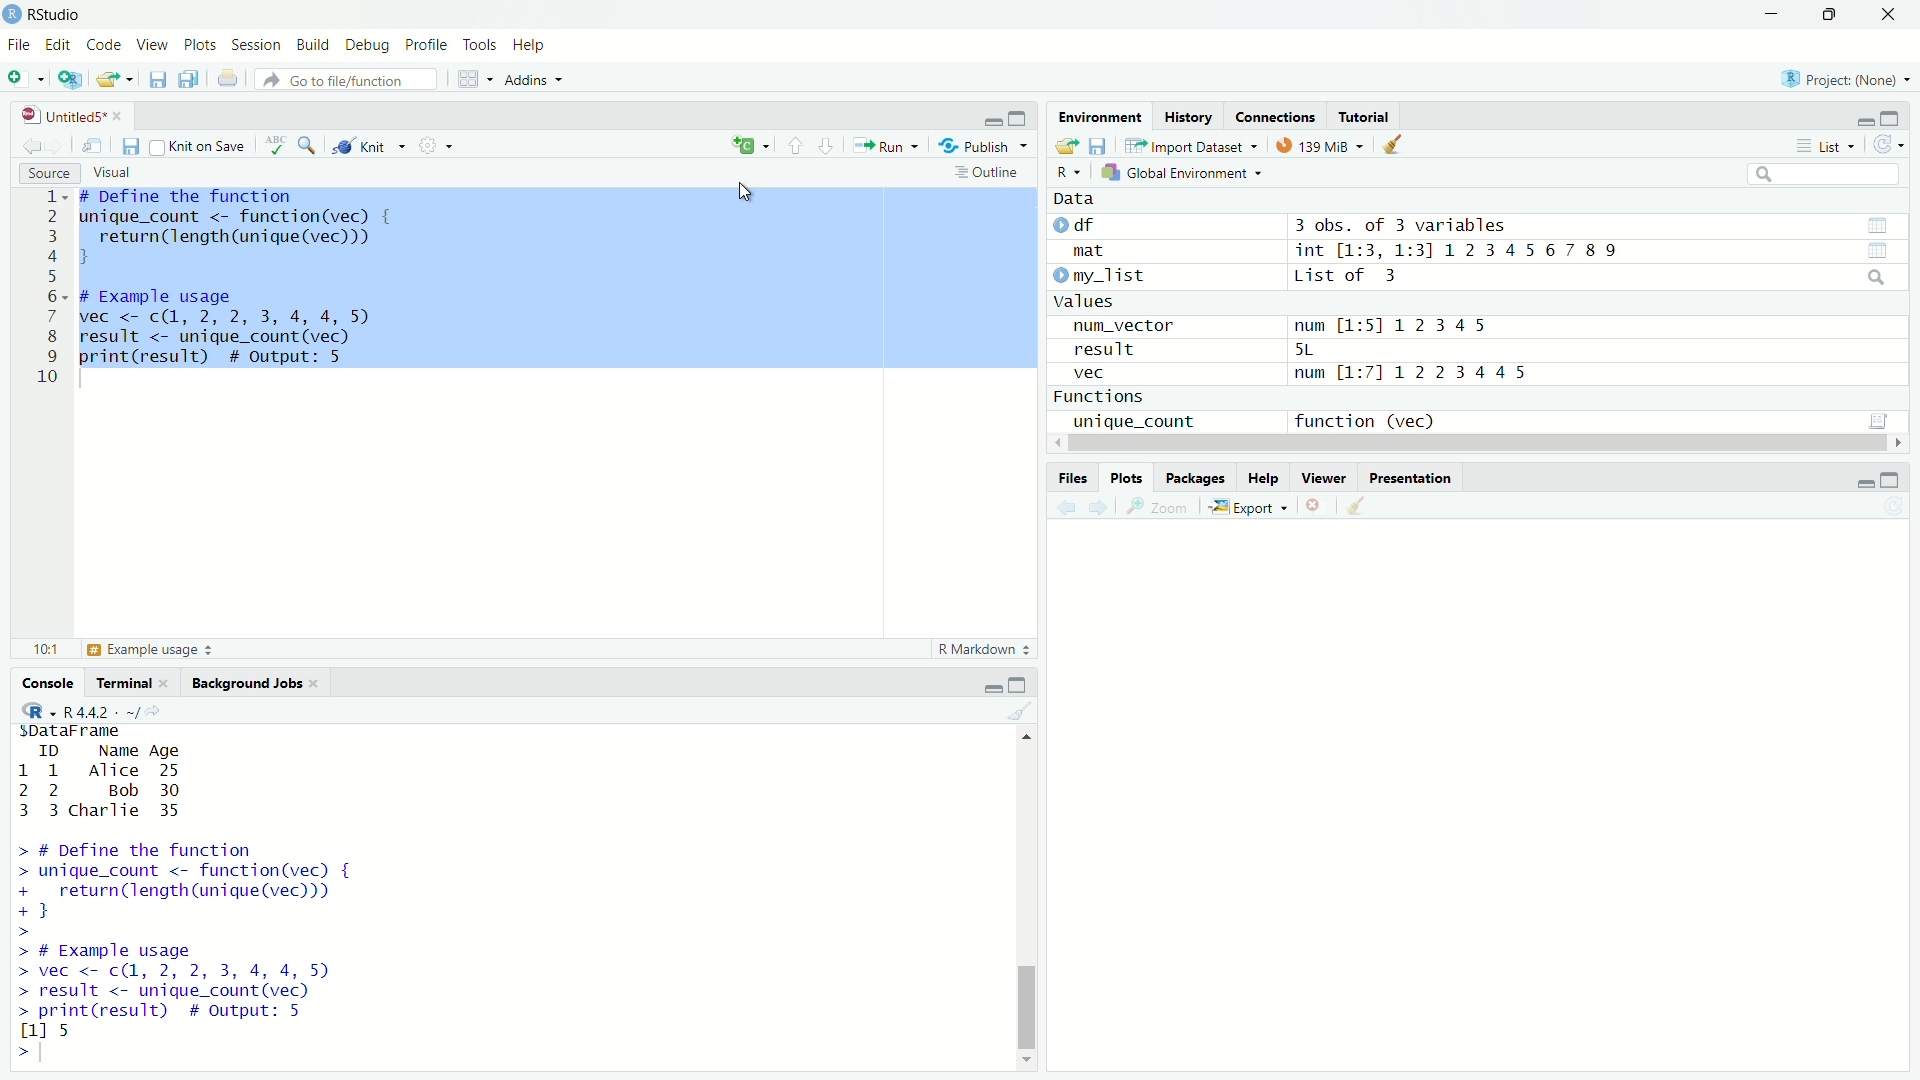 Image resolution: width=1920 pixels, height=1080 pixels. Describe the element at coordinates (57, 15) in the screenshot. I see `RStudio` at that location.